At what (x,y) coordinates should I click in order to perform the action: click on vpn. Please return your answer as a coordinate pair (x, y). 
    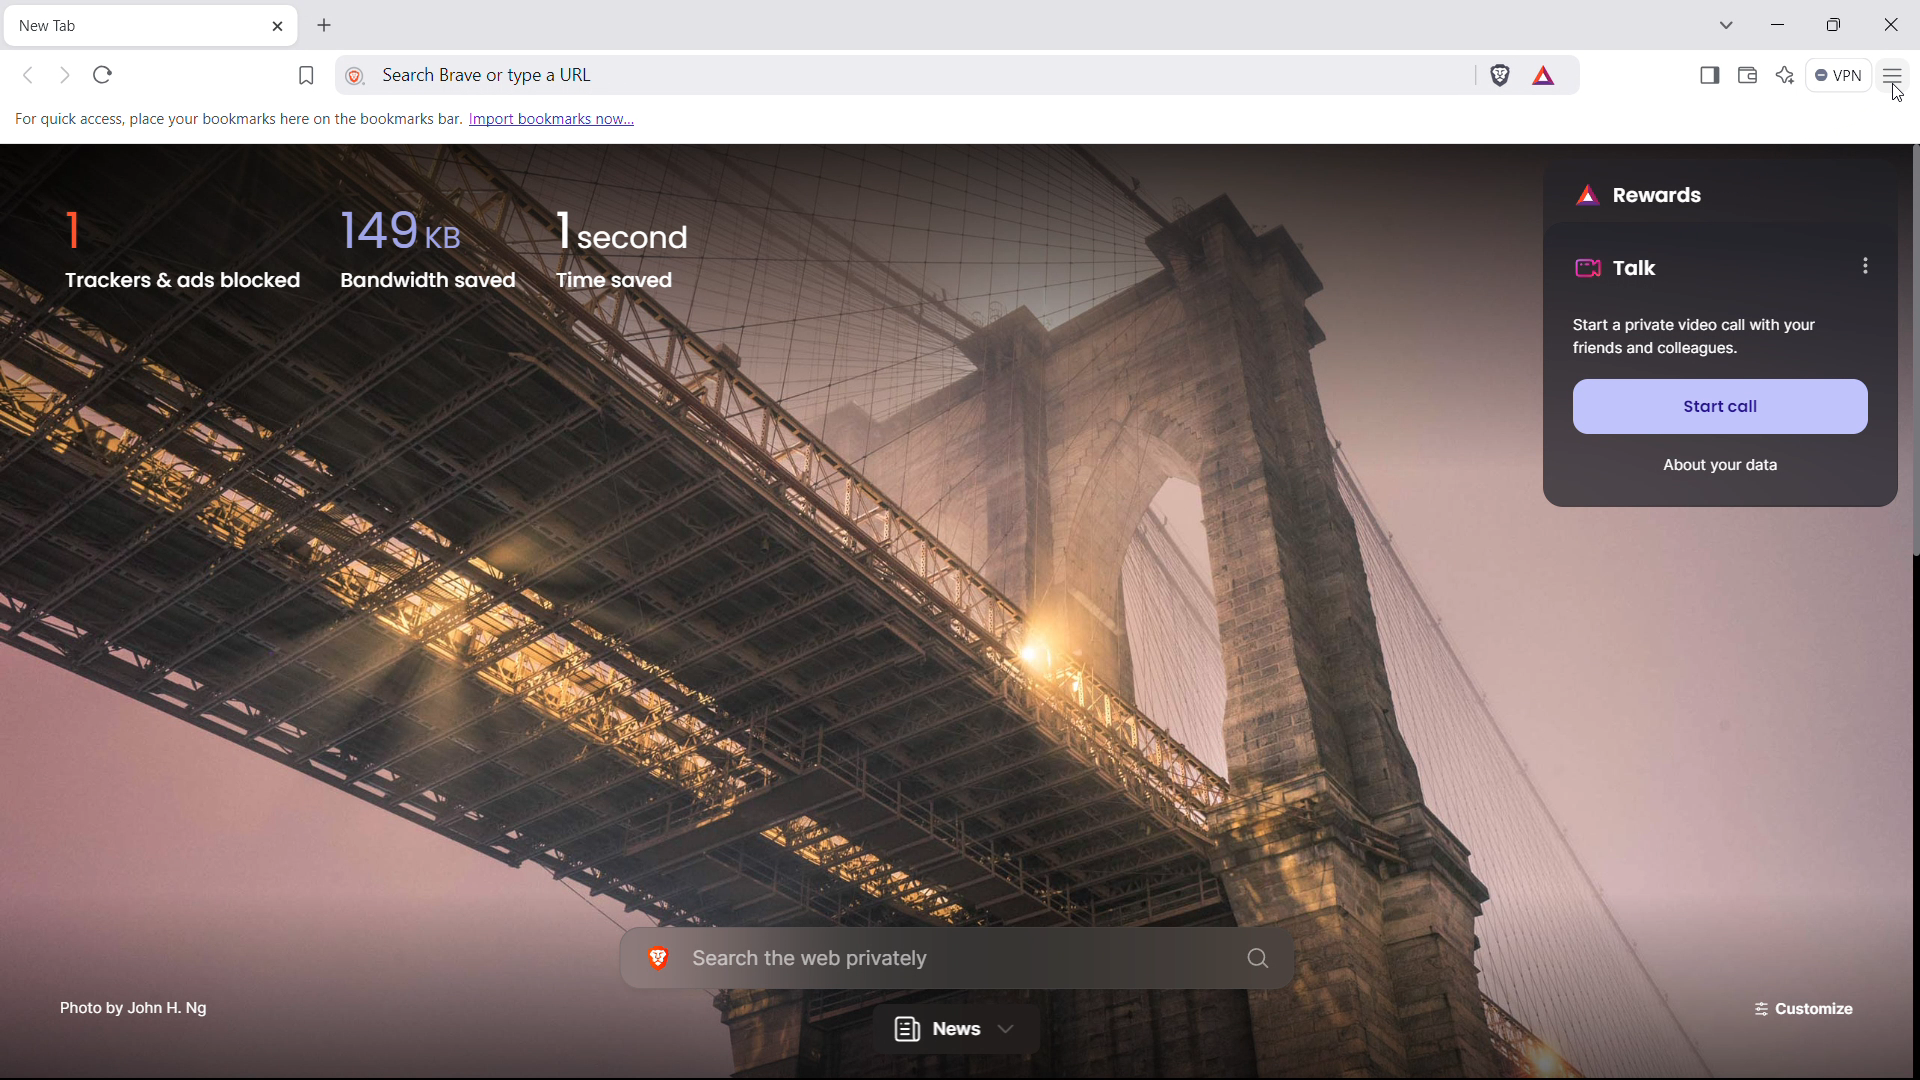
    Looking at the image, I should click on (1840, 74).